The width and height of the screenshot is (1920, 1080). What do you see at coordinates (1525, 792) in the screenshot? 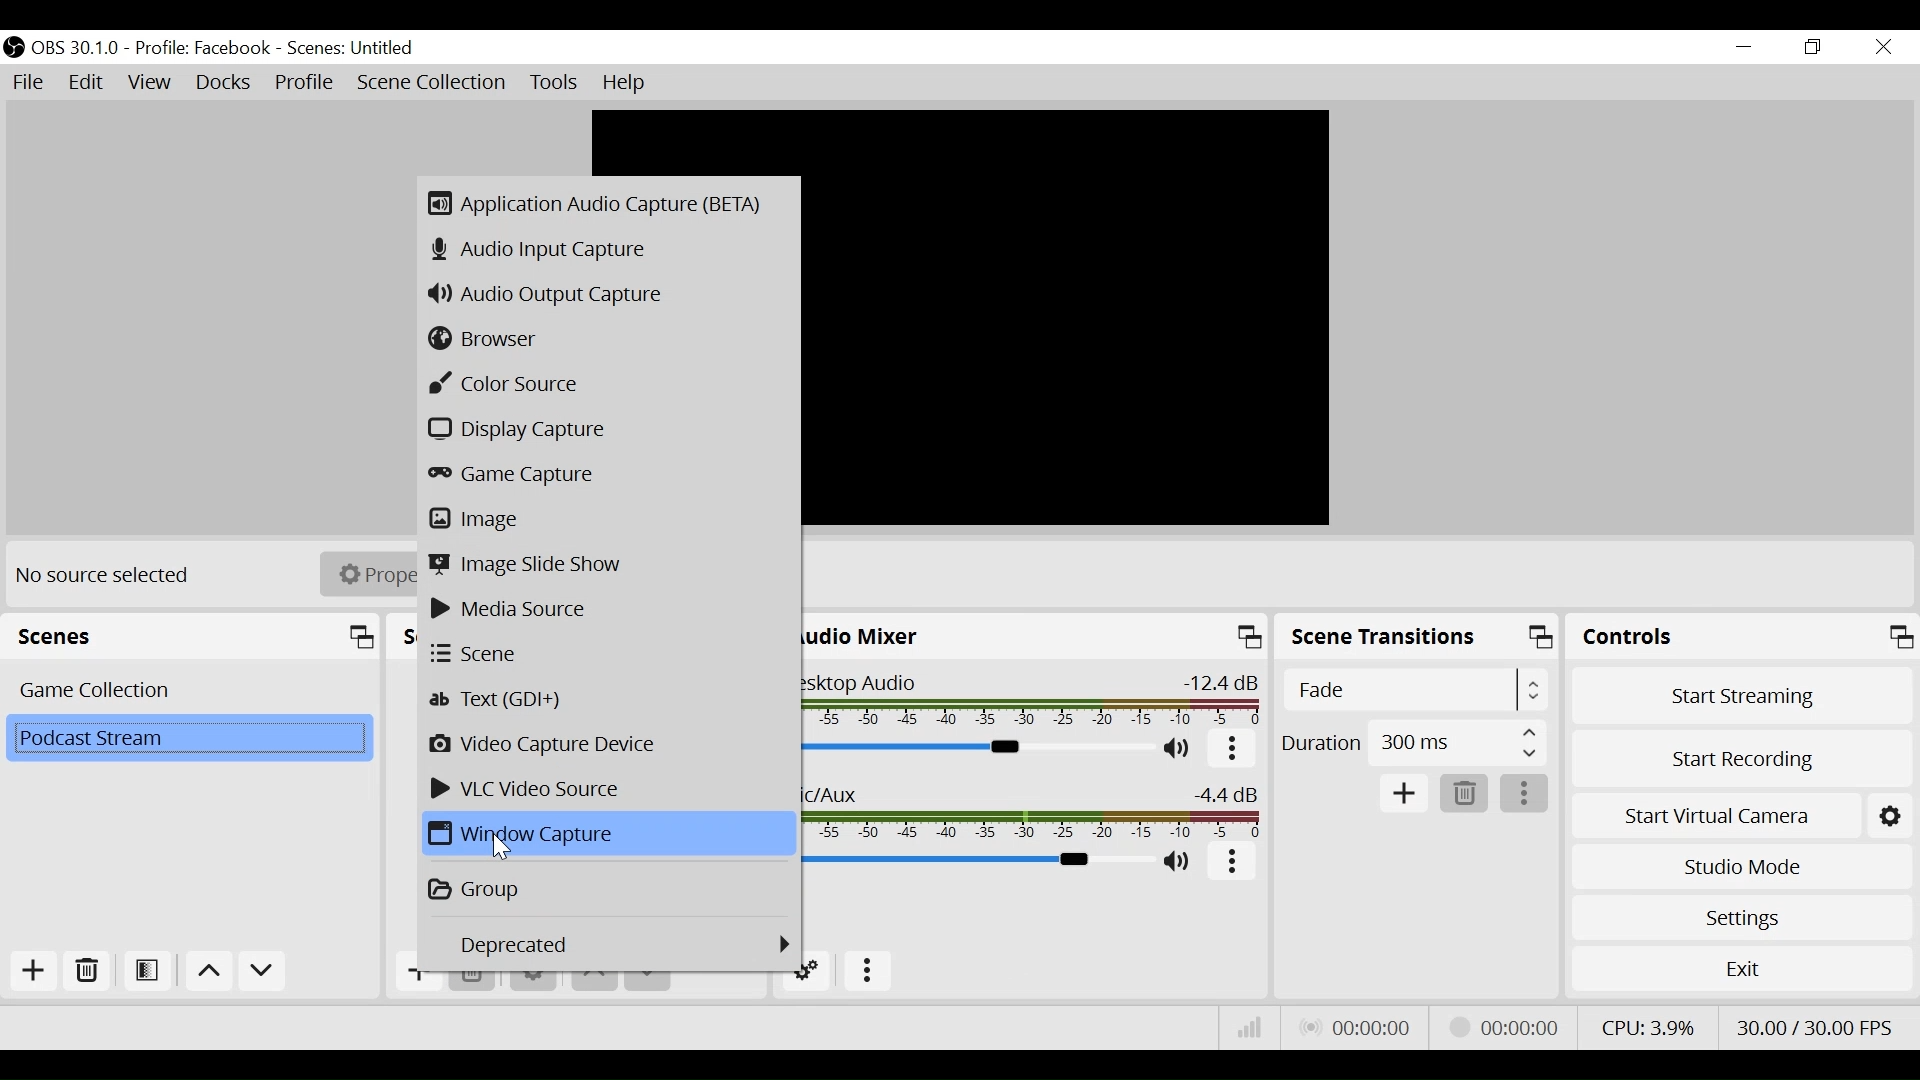
I see `More options` at bounding box center [1525, 792].